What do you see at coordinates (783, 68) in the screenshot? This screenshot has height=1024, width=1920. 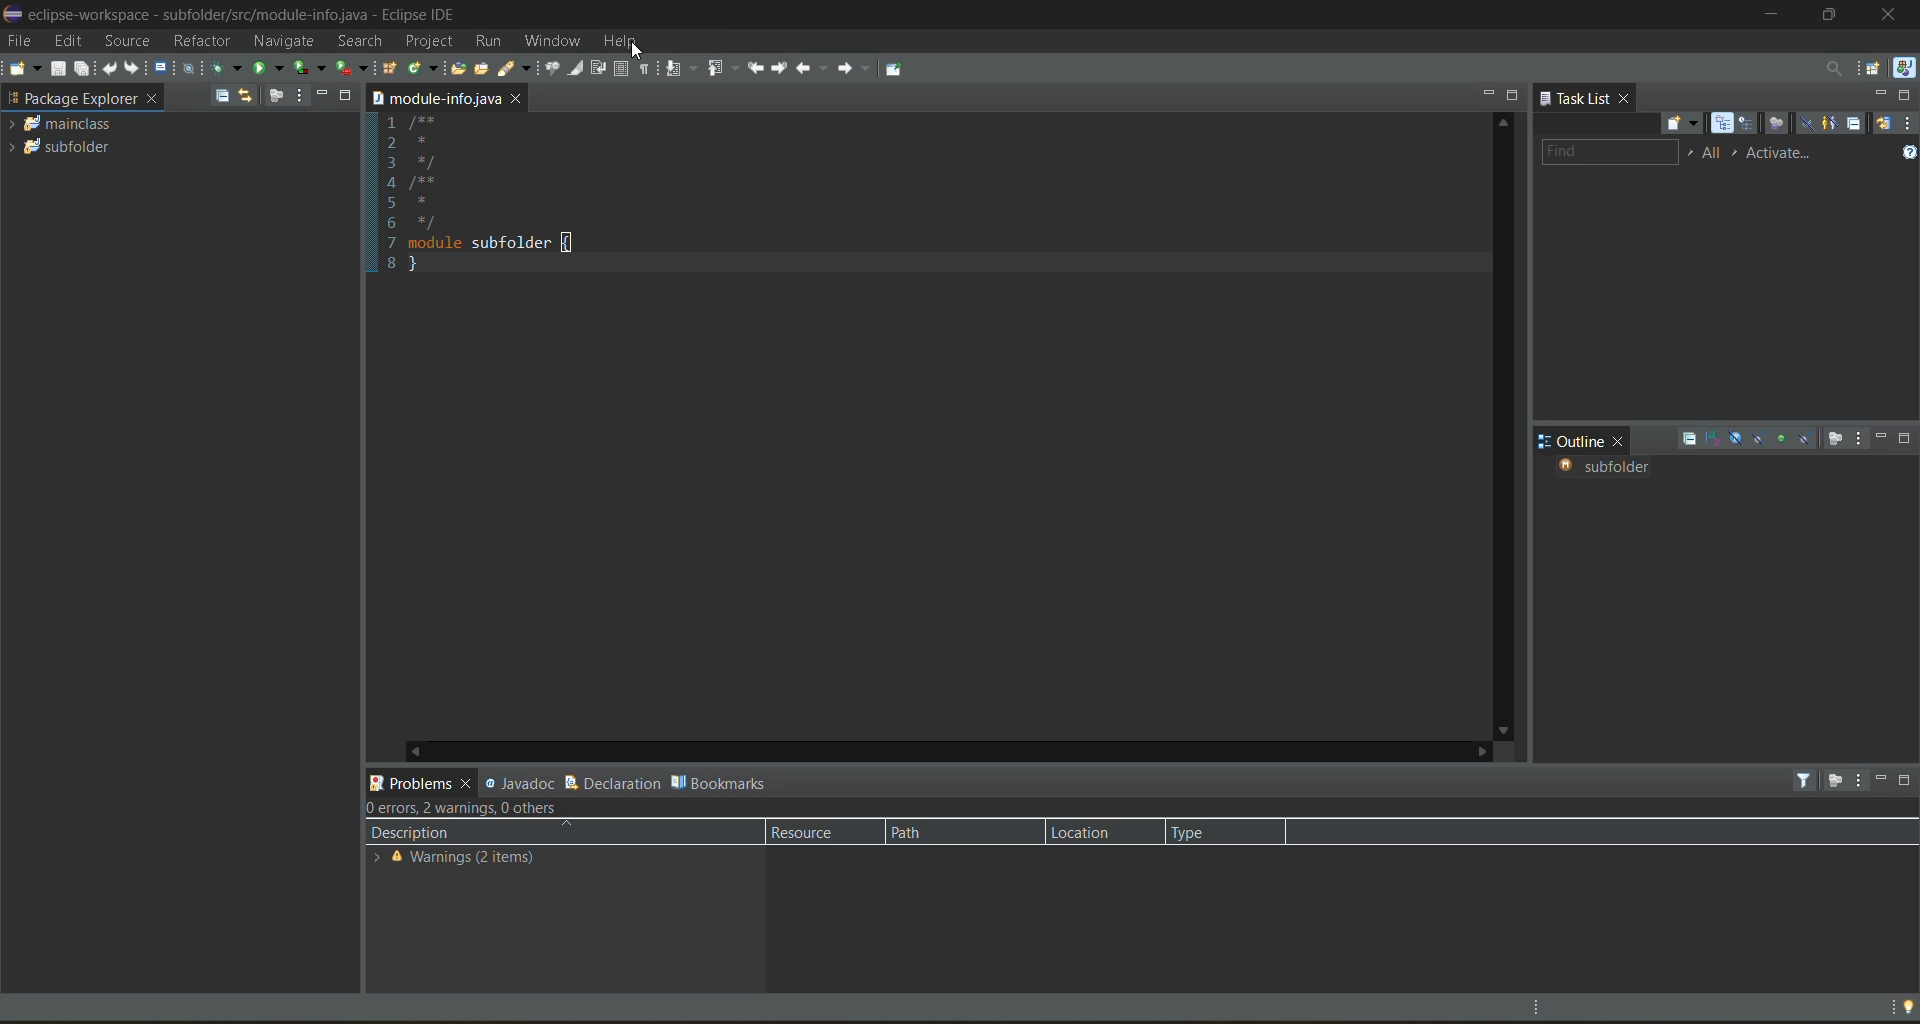 I see `next edit location` at bounding box center [783, 68].